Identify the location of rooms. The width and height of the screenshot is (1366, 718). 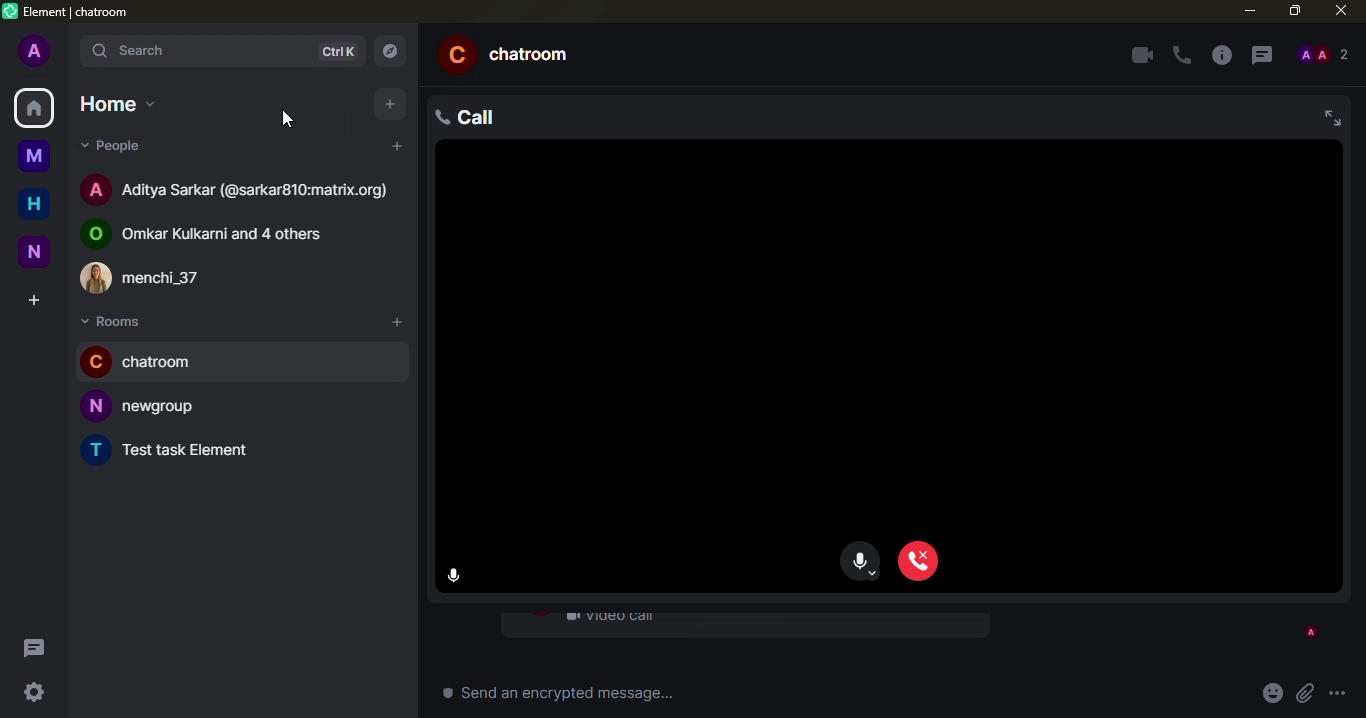
(117, 323).